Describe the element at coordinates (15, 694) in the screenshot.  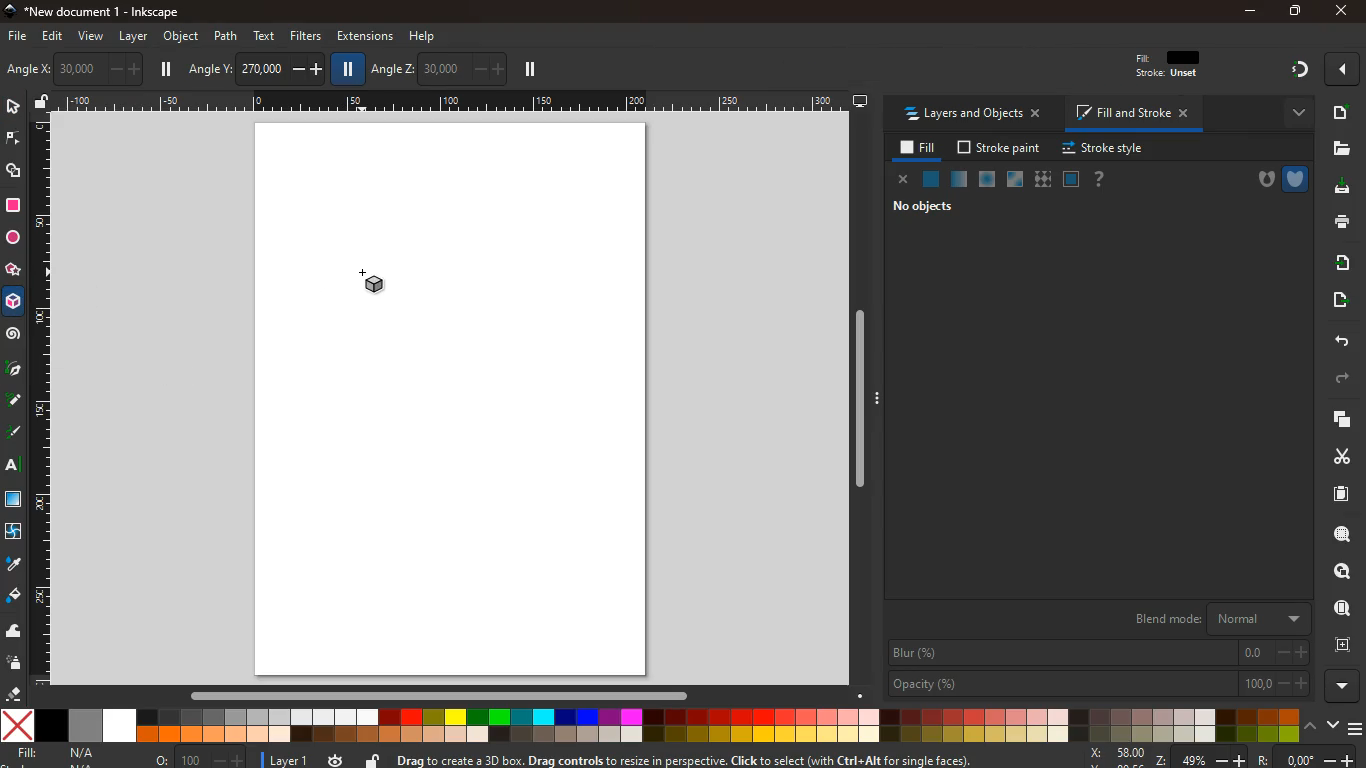
I see `erase` at that location.